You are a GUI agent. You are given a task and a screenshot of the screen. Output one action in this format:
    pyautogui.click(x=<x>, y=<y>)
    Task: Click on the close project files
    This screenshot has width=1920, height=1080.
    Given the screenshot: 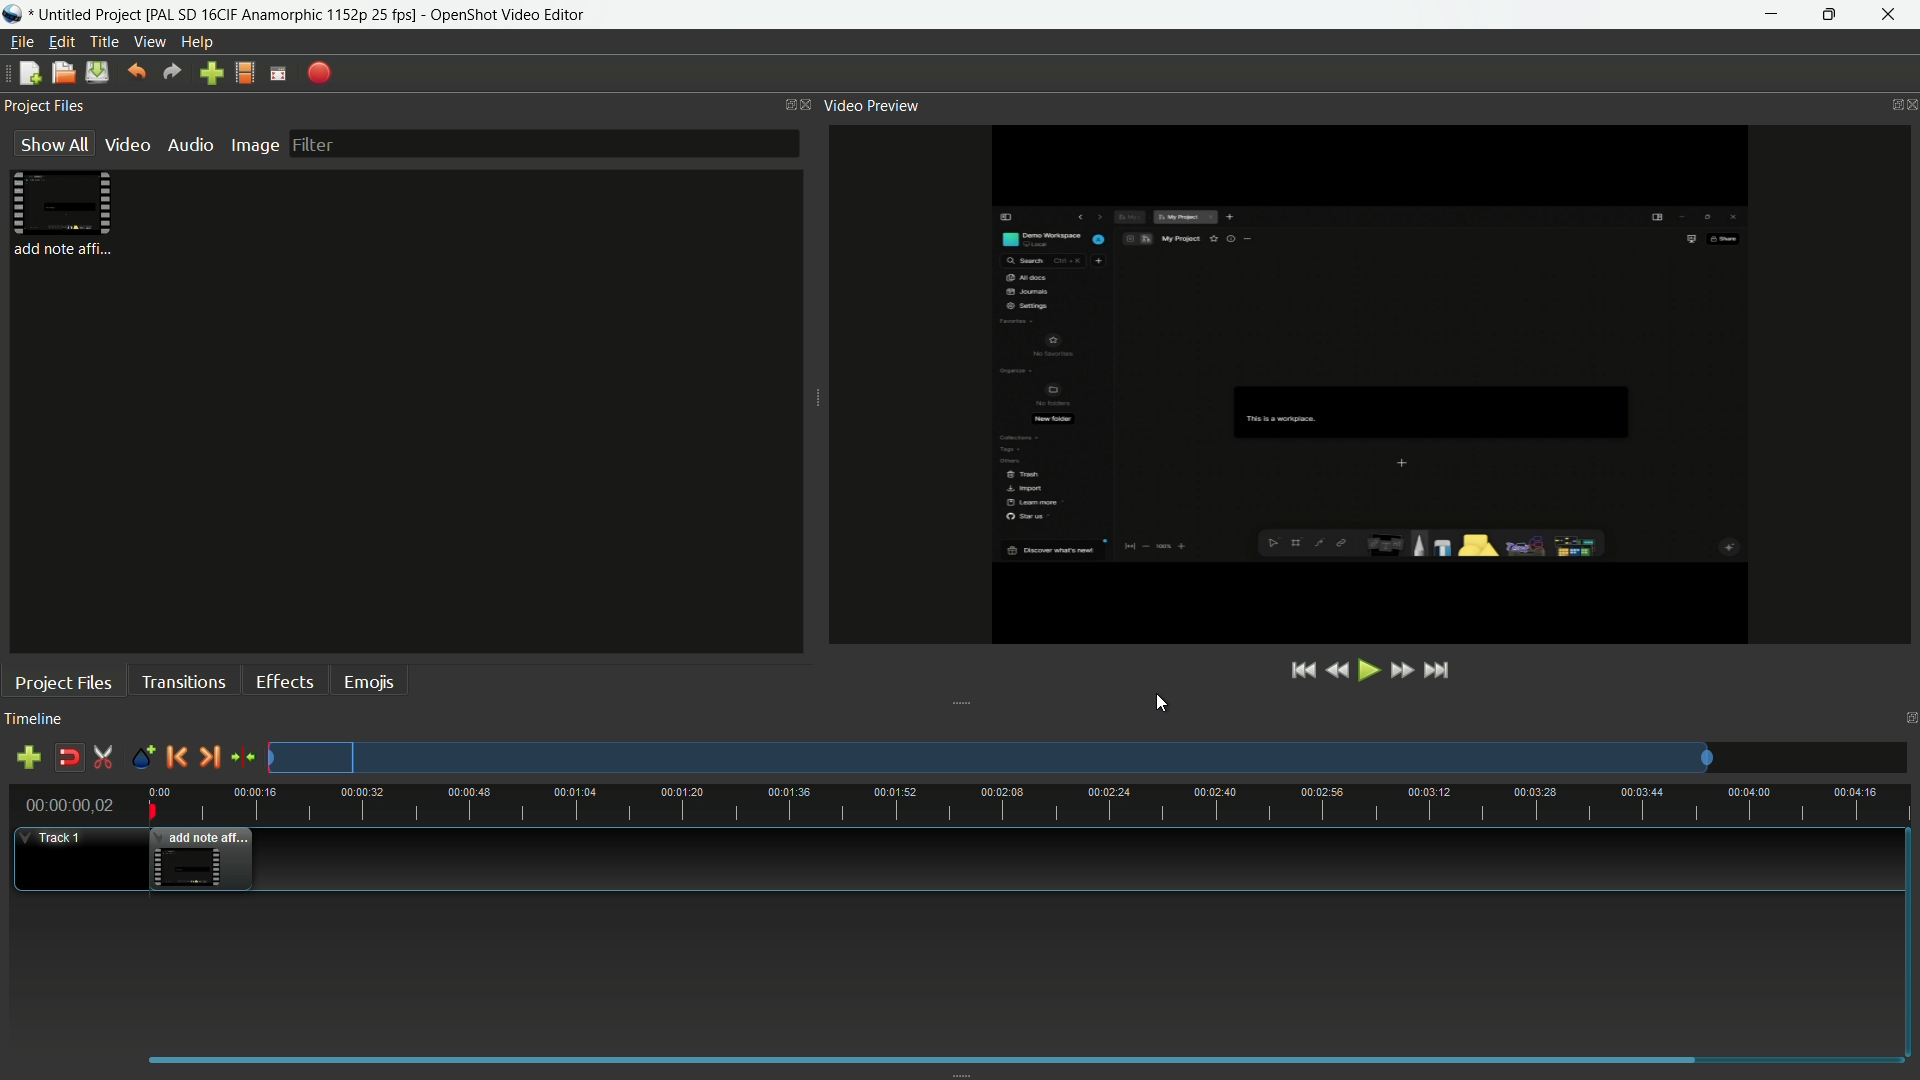 What is the action you would take?
    pyautogui.click(x=807, y=104)
    